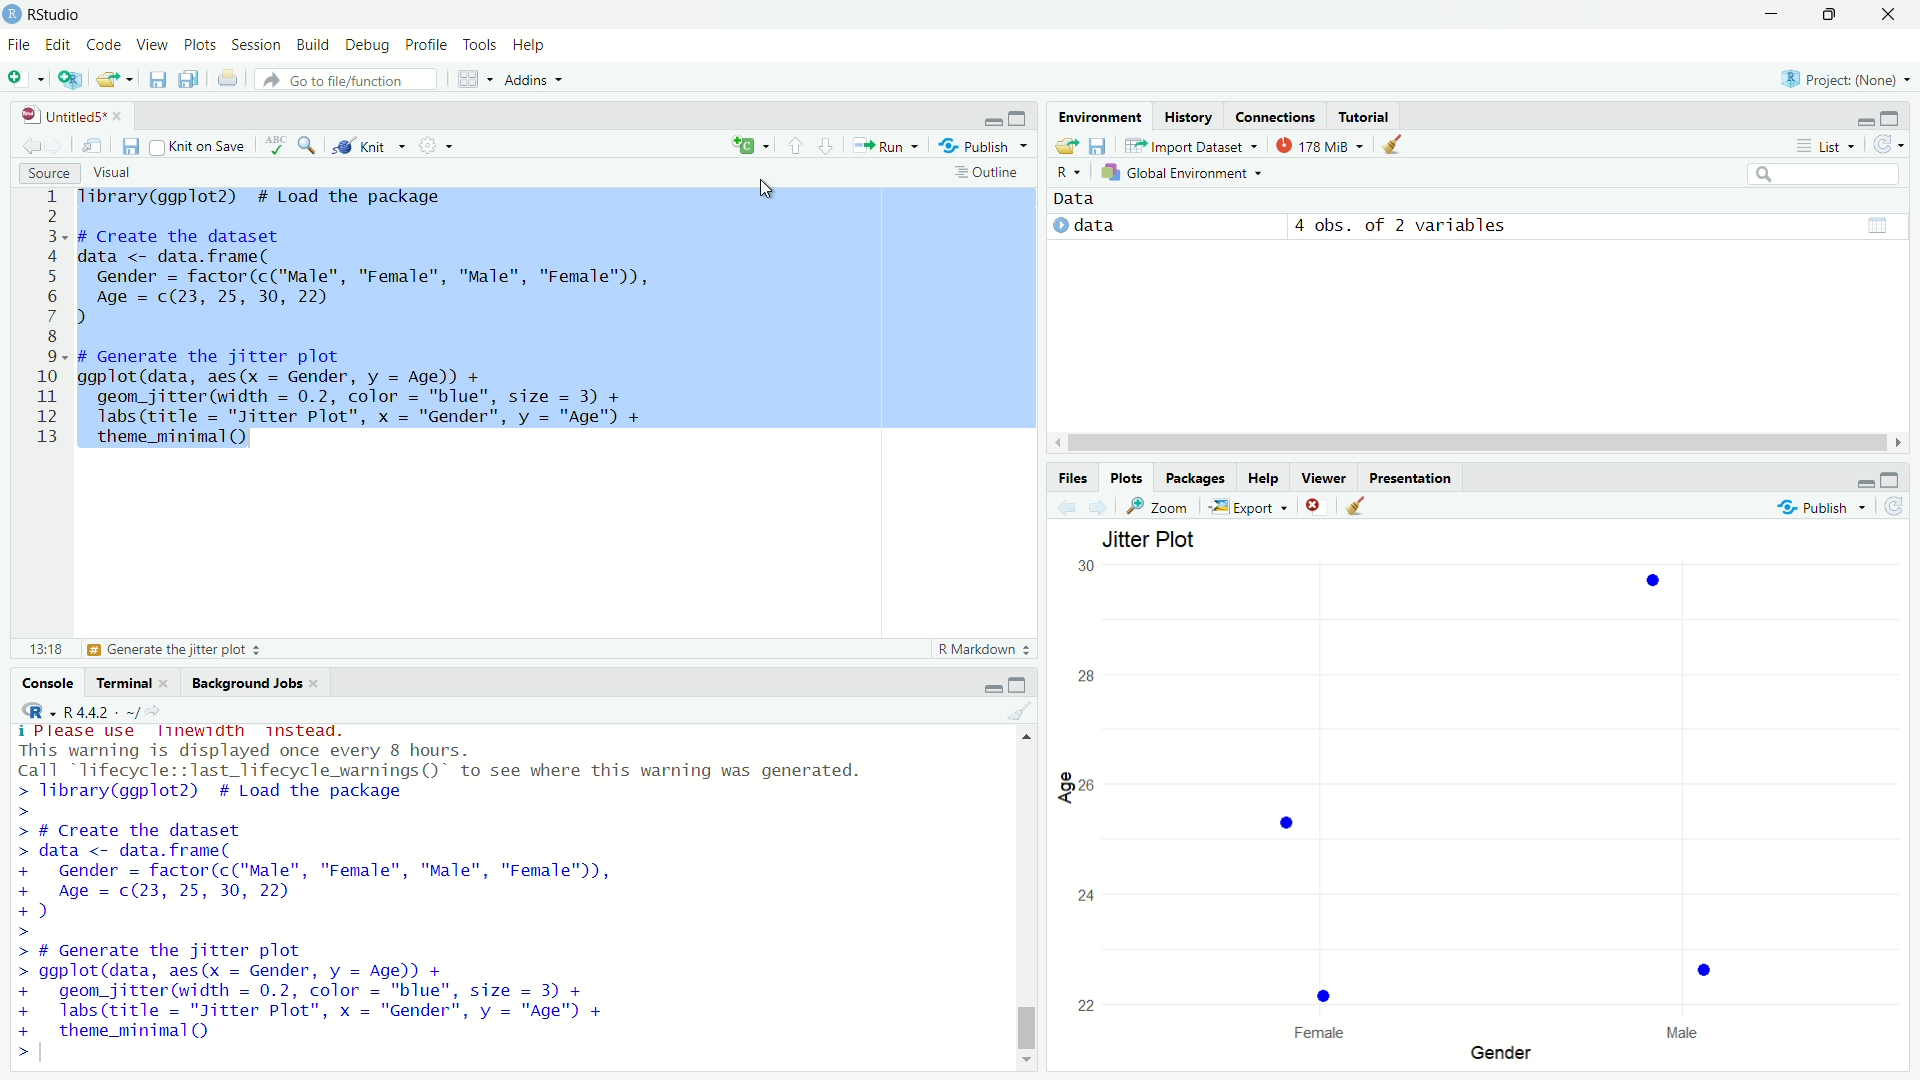 Image resolution: width=1920 pixels, height=1080 pixels. Describe the element at coordinates (992, 116) in the screenshot. I see `minimize` at that location.